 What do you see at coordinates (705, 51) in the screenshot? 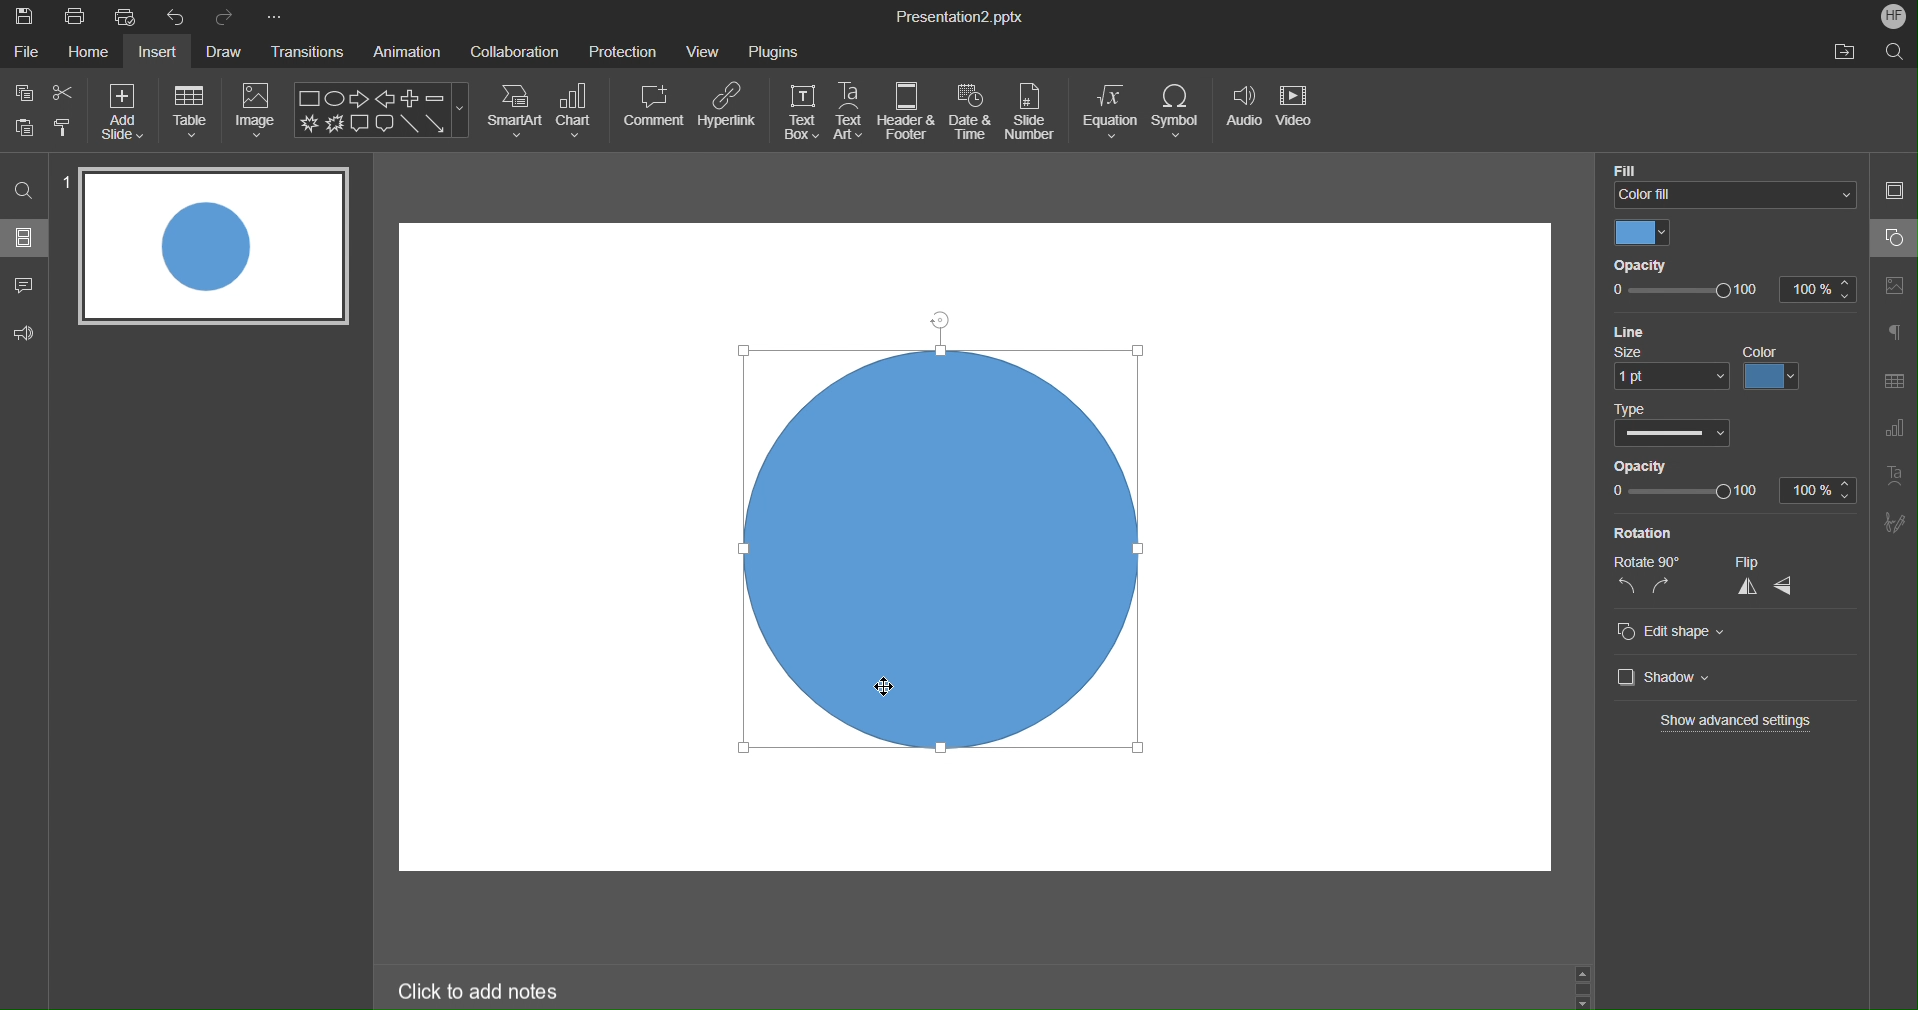
I see `View` at bounding box center [705, 51].